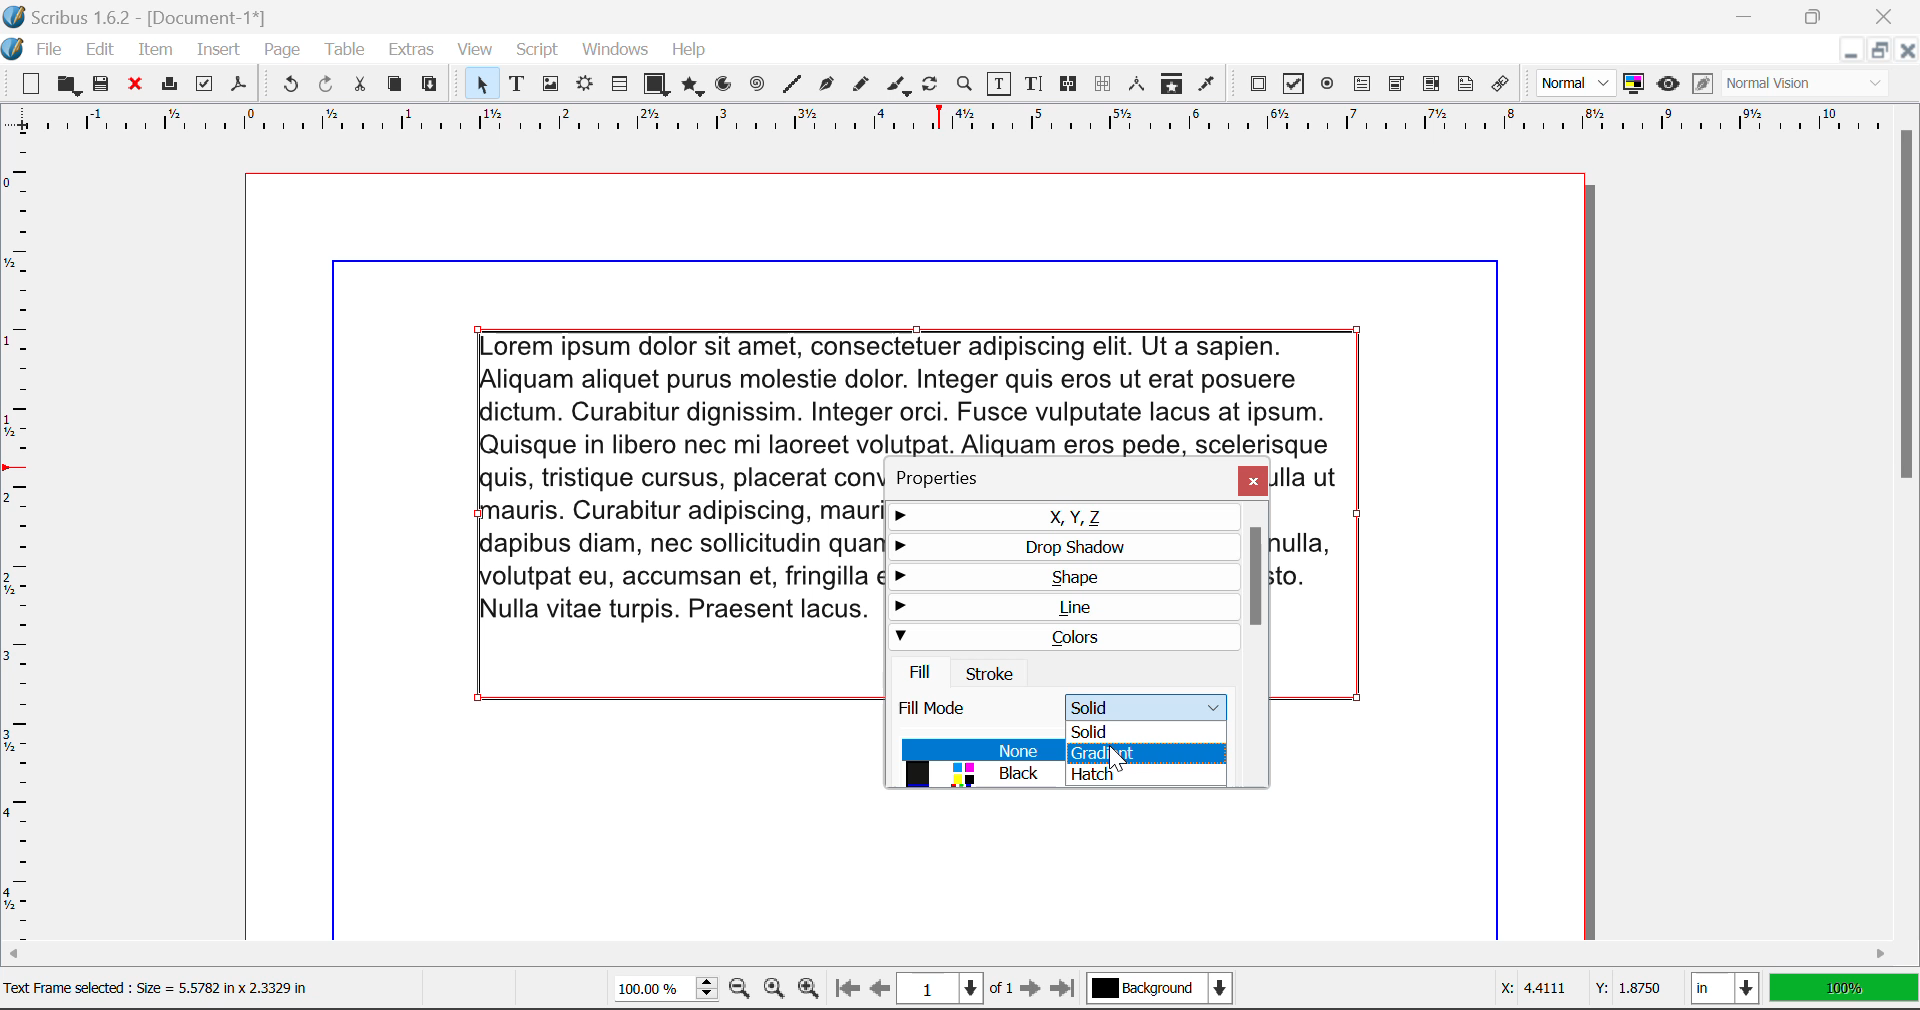  What do you see at coordinates (742, 990) in the screenshot?
I see `Zoom Out` at bounding box center [742, 990].